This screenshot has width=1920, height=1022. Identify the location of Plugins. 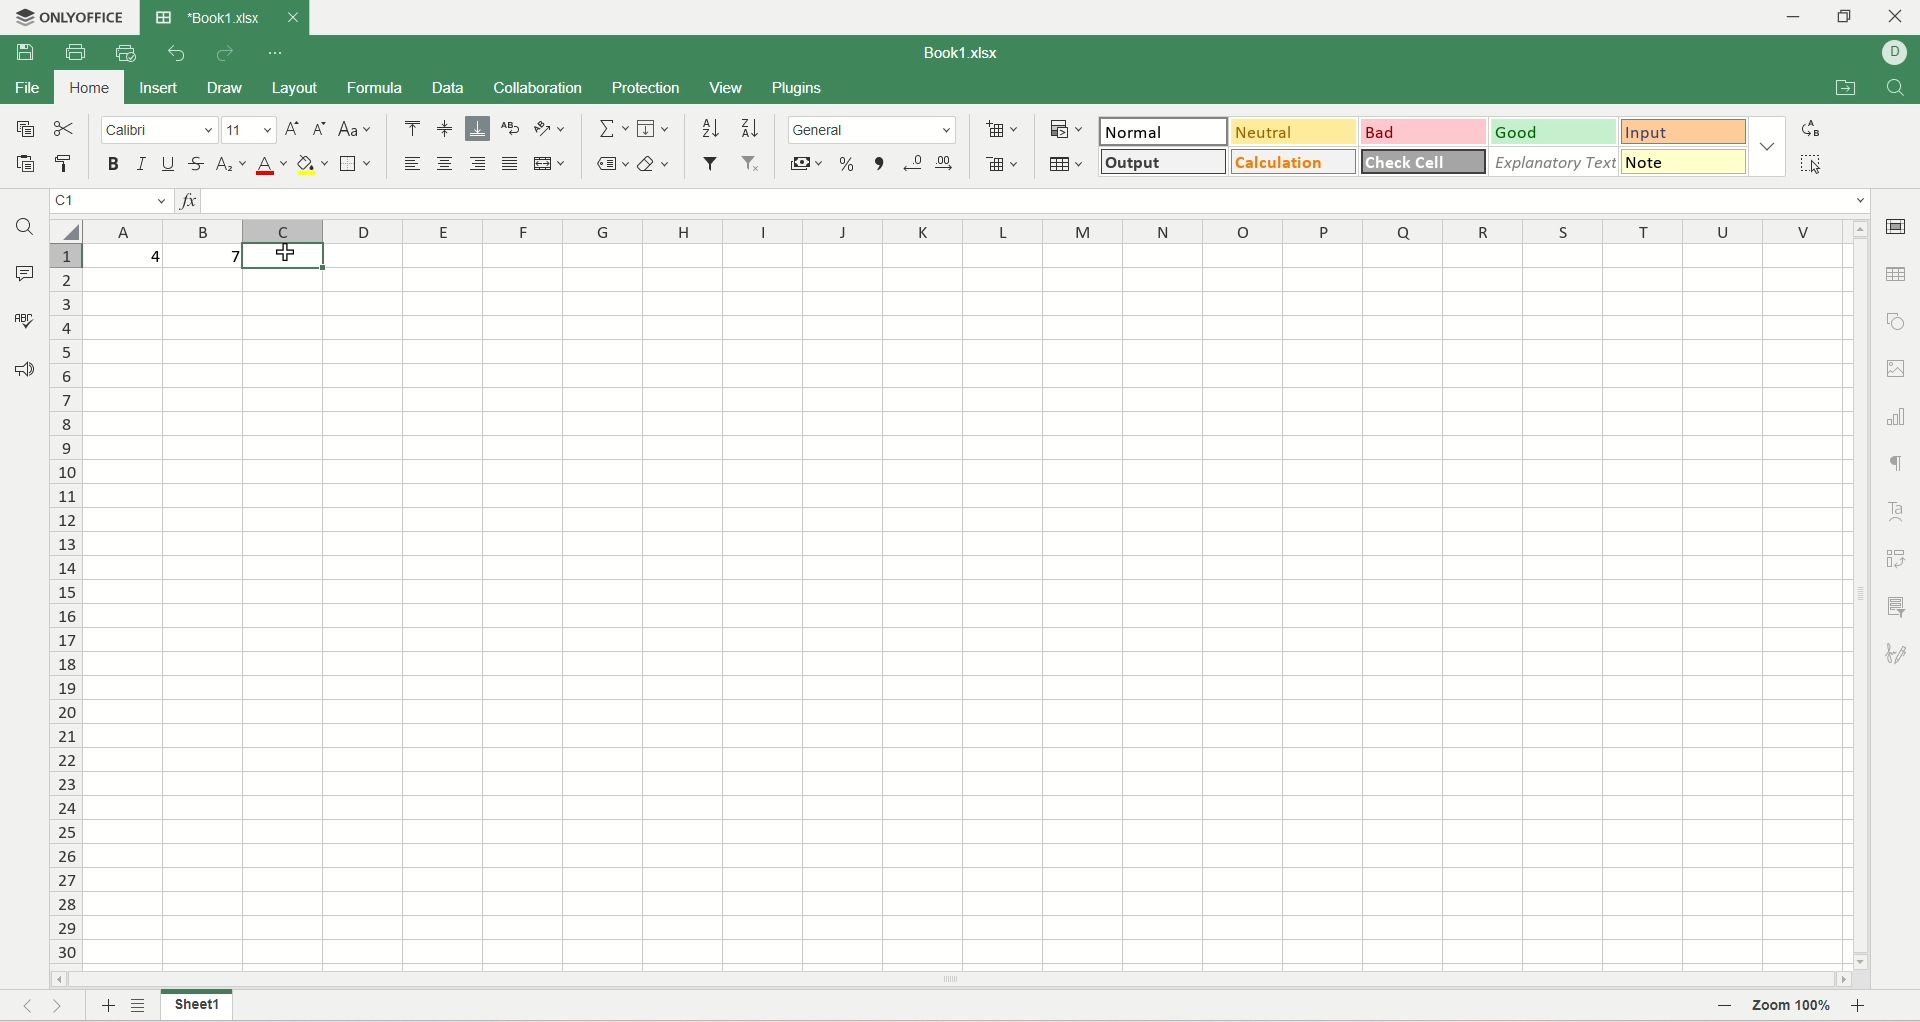
(799, 87).